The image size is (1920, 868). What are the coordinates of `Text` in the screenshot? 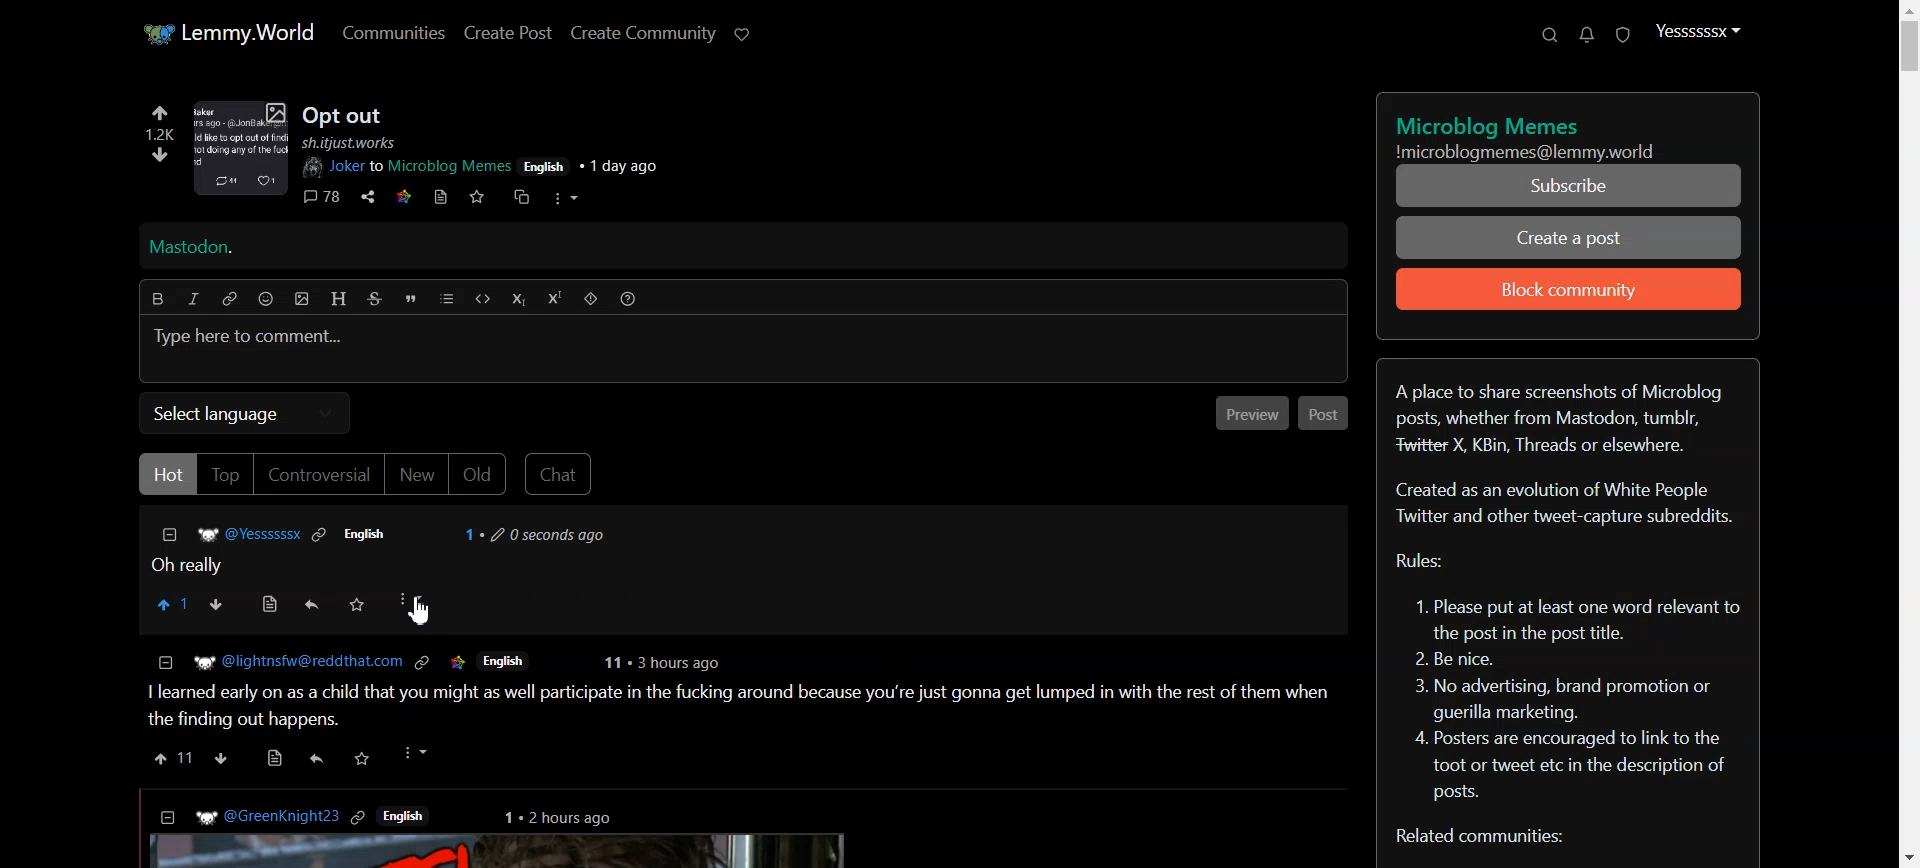 It's located at (1546, 150).